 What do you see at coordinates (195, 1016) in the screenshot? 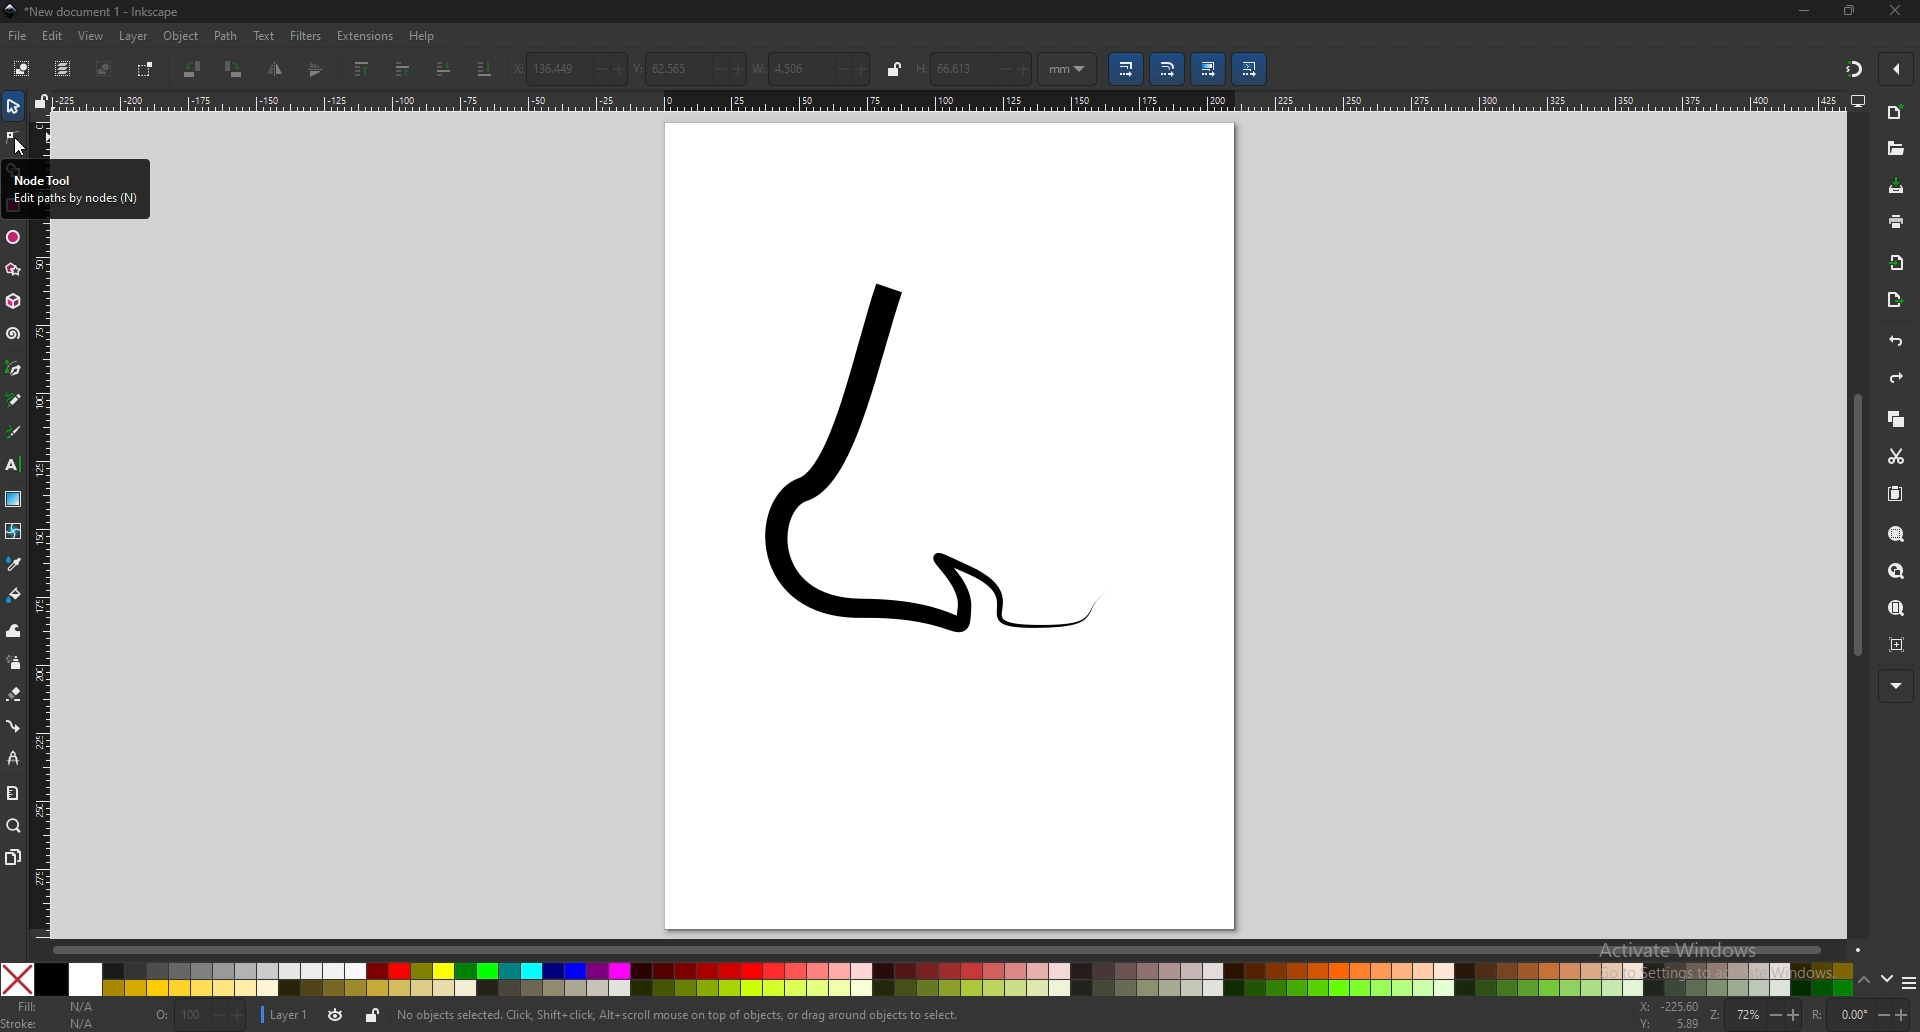
I see `opacity` at bounding box center [195, 1016].